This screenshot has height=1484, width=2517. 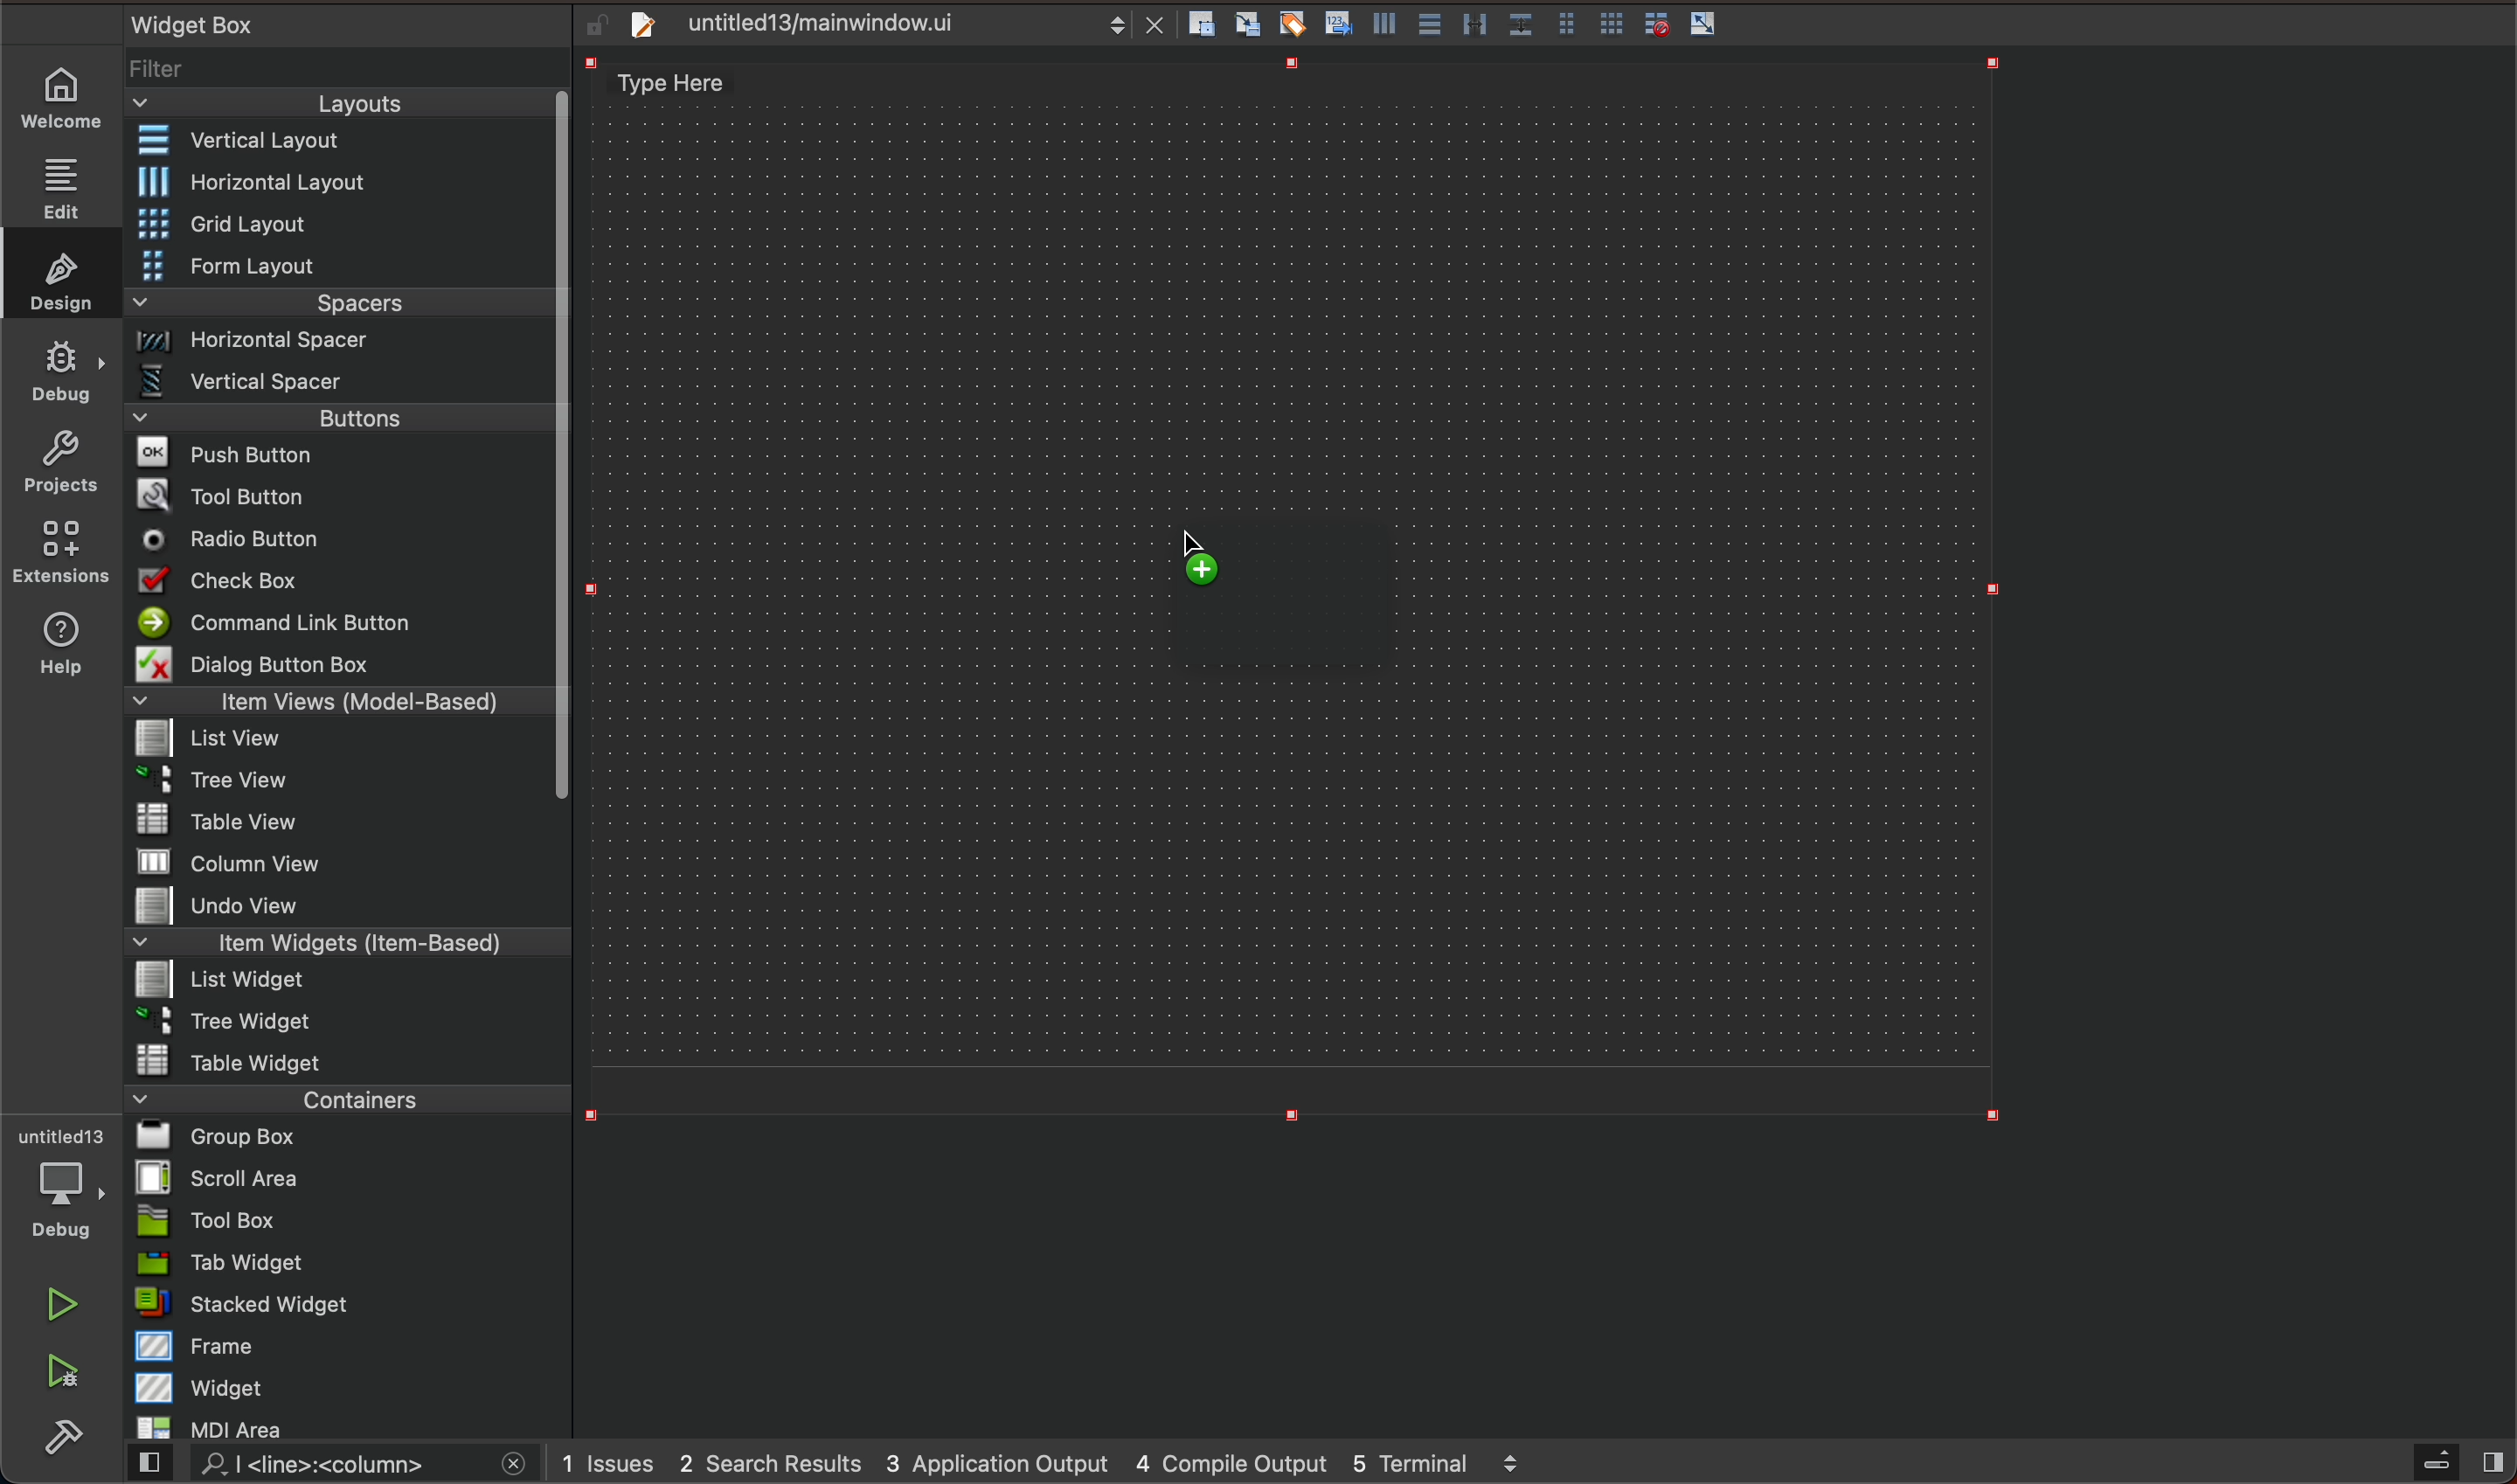 I want to click on Horizontal, so click(x=1430, y=24).